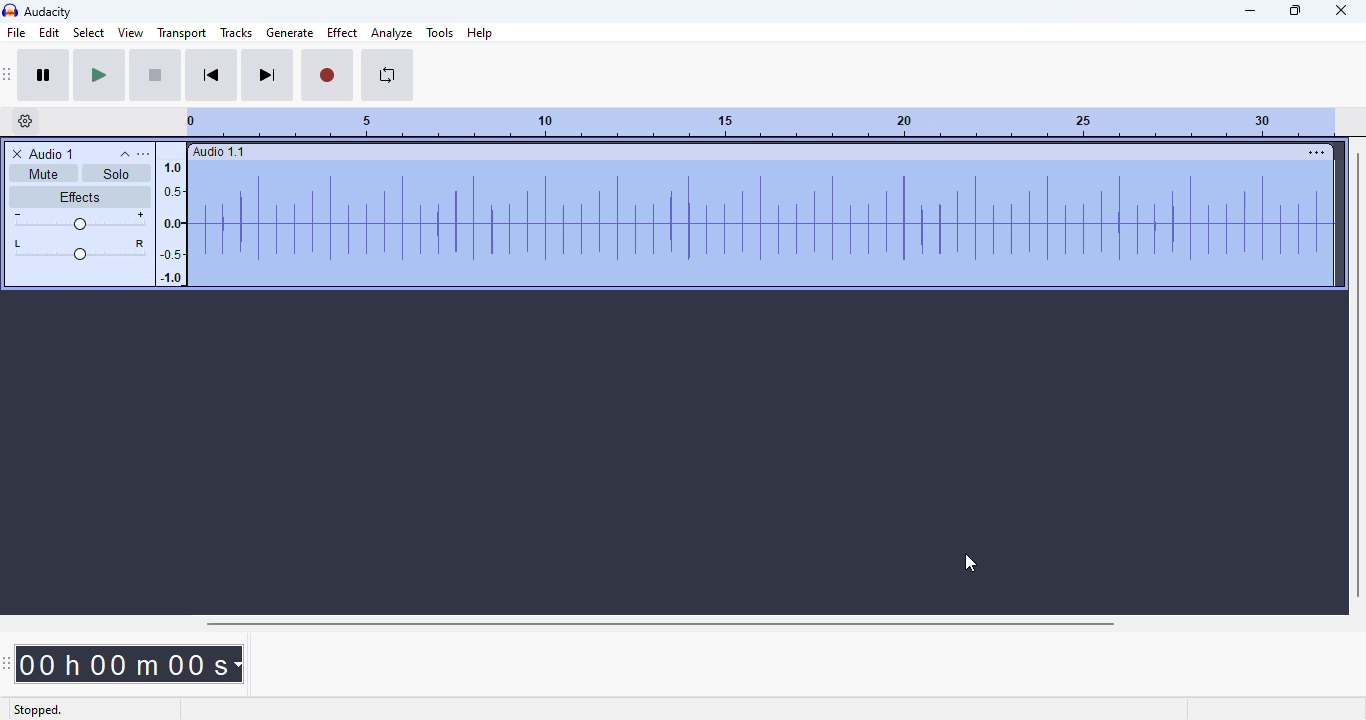 The image size is (1366, 720). Describe the element at coordinates (1340, 10) in the screenshot. I see `close` at that location.